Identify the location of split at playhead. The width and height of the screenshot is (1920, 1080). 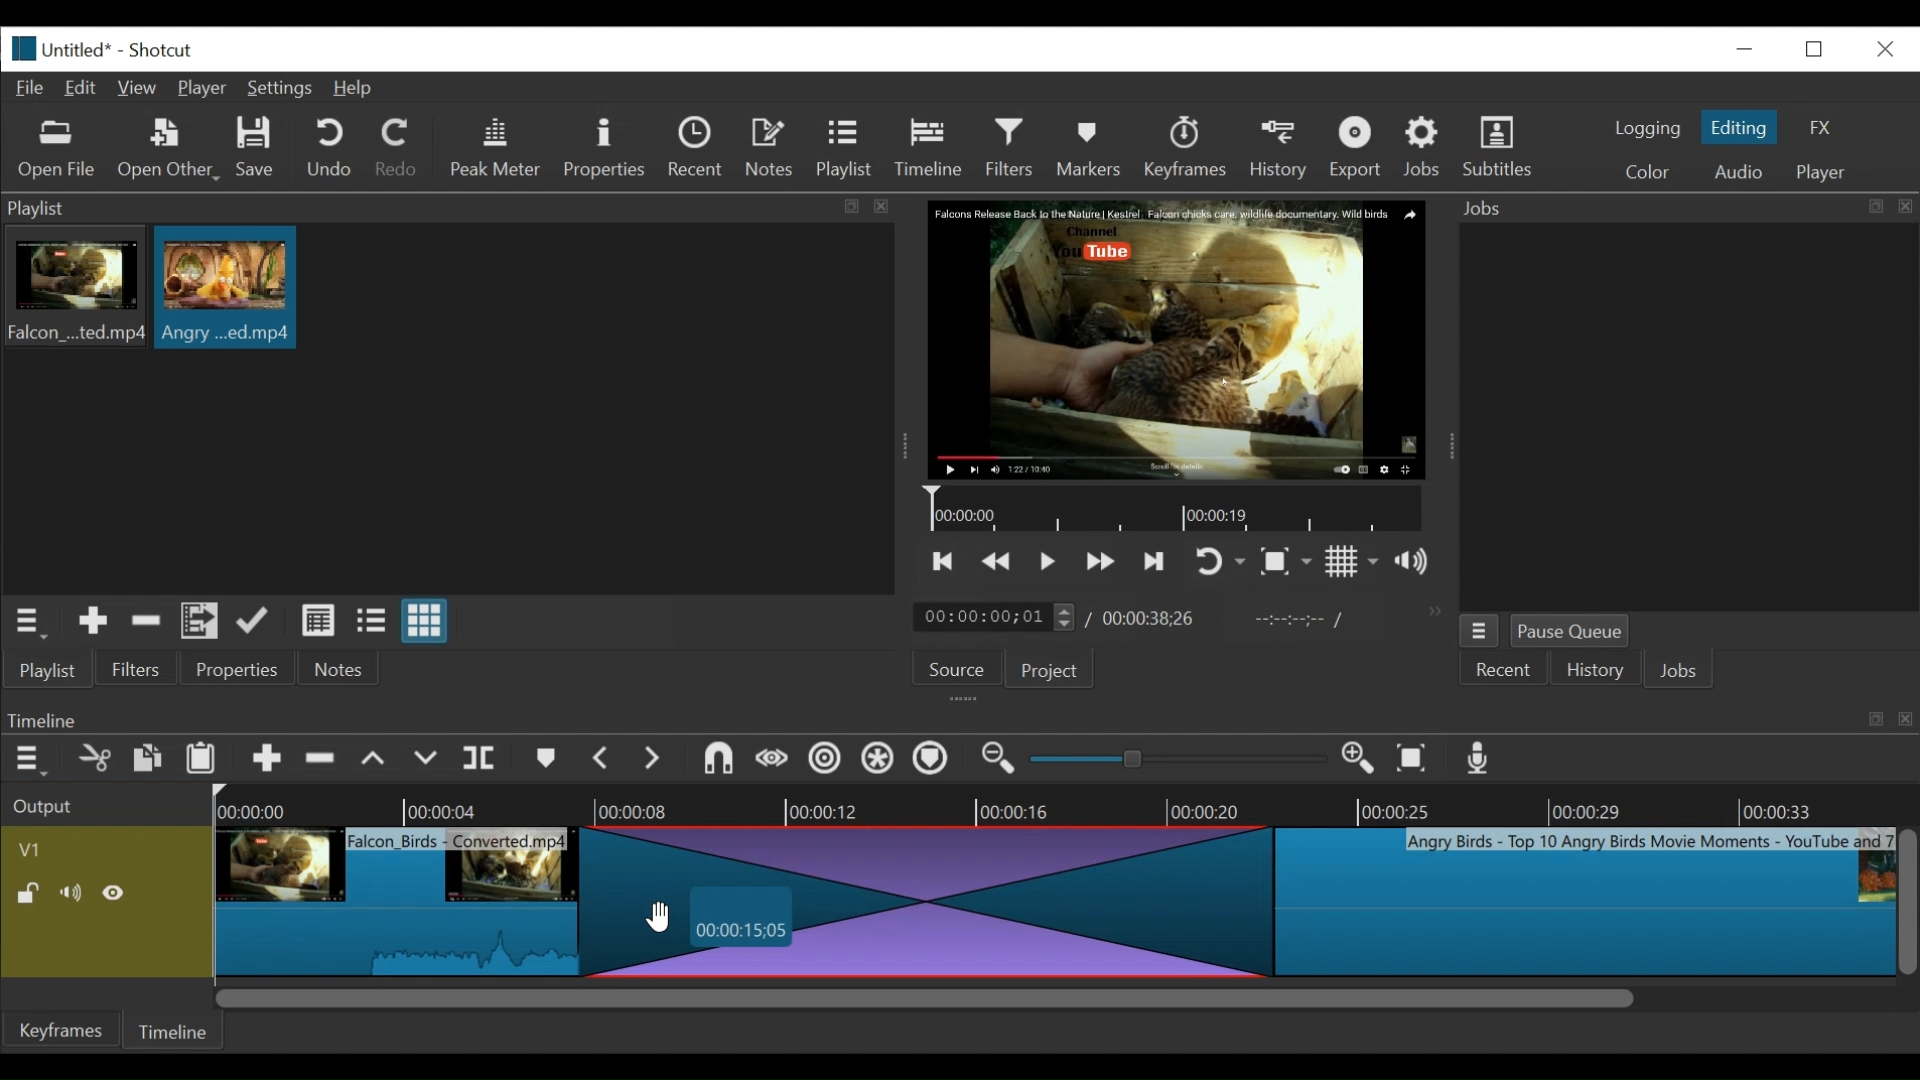
(482, 760).